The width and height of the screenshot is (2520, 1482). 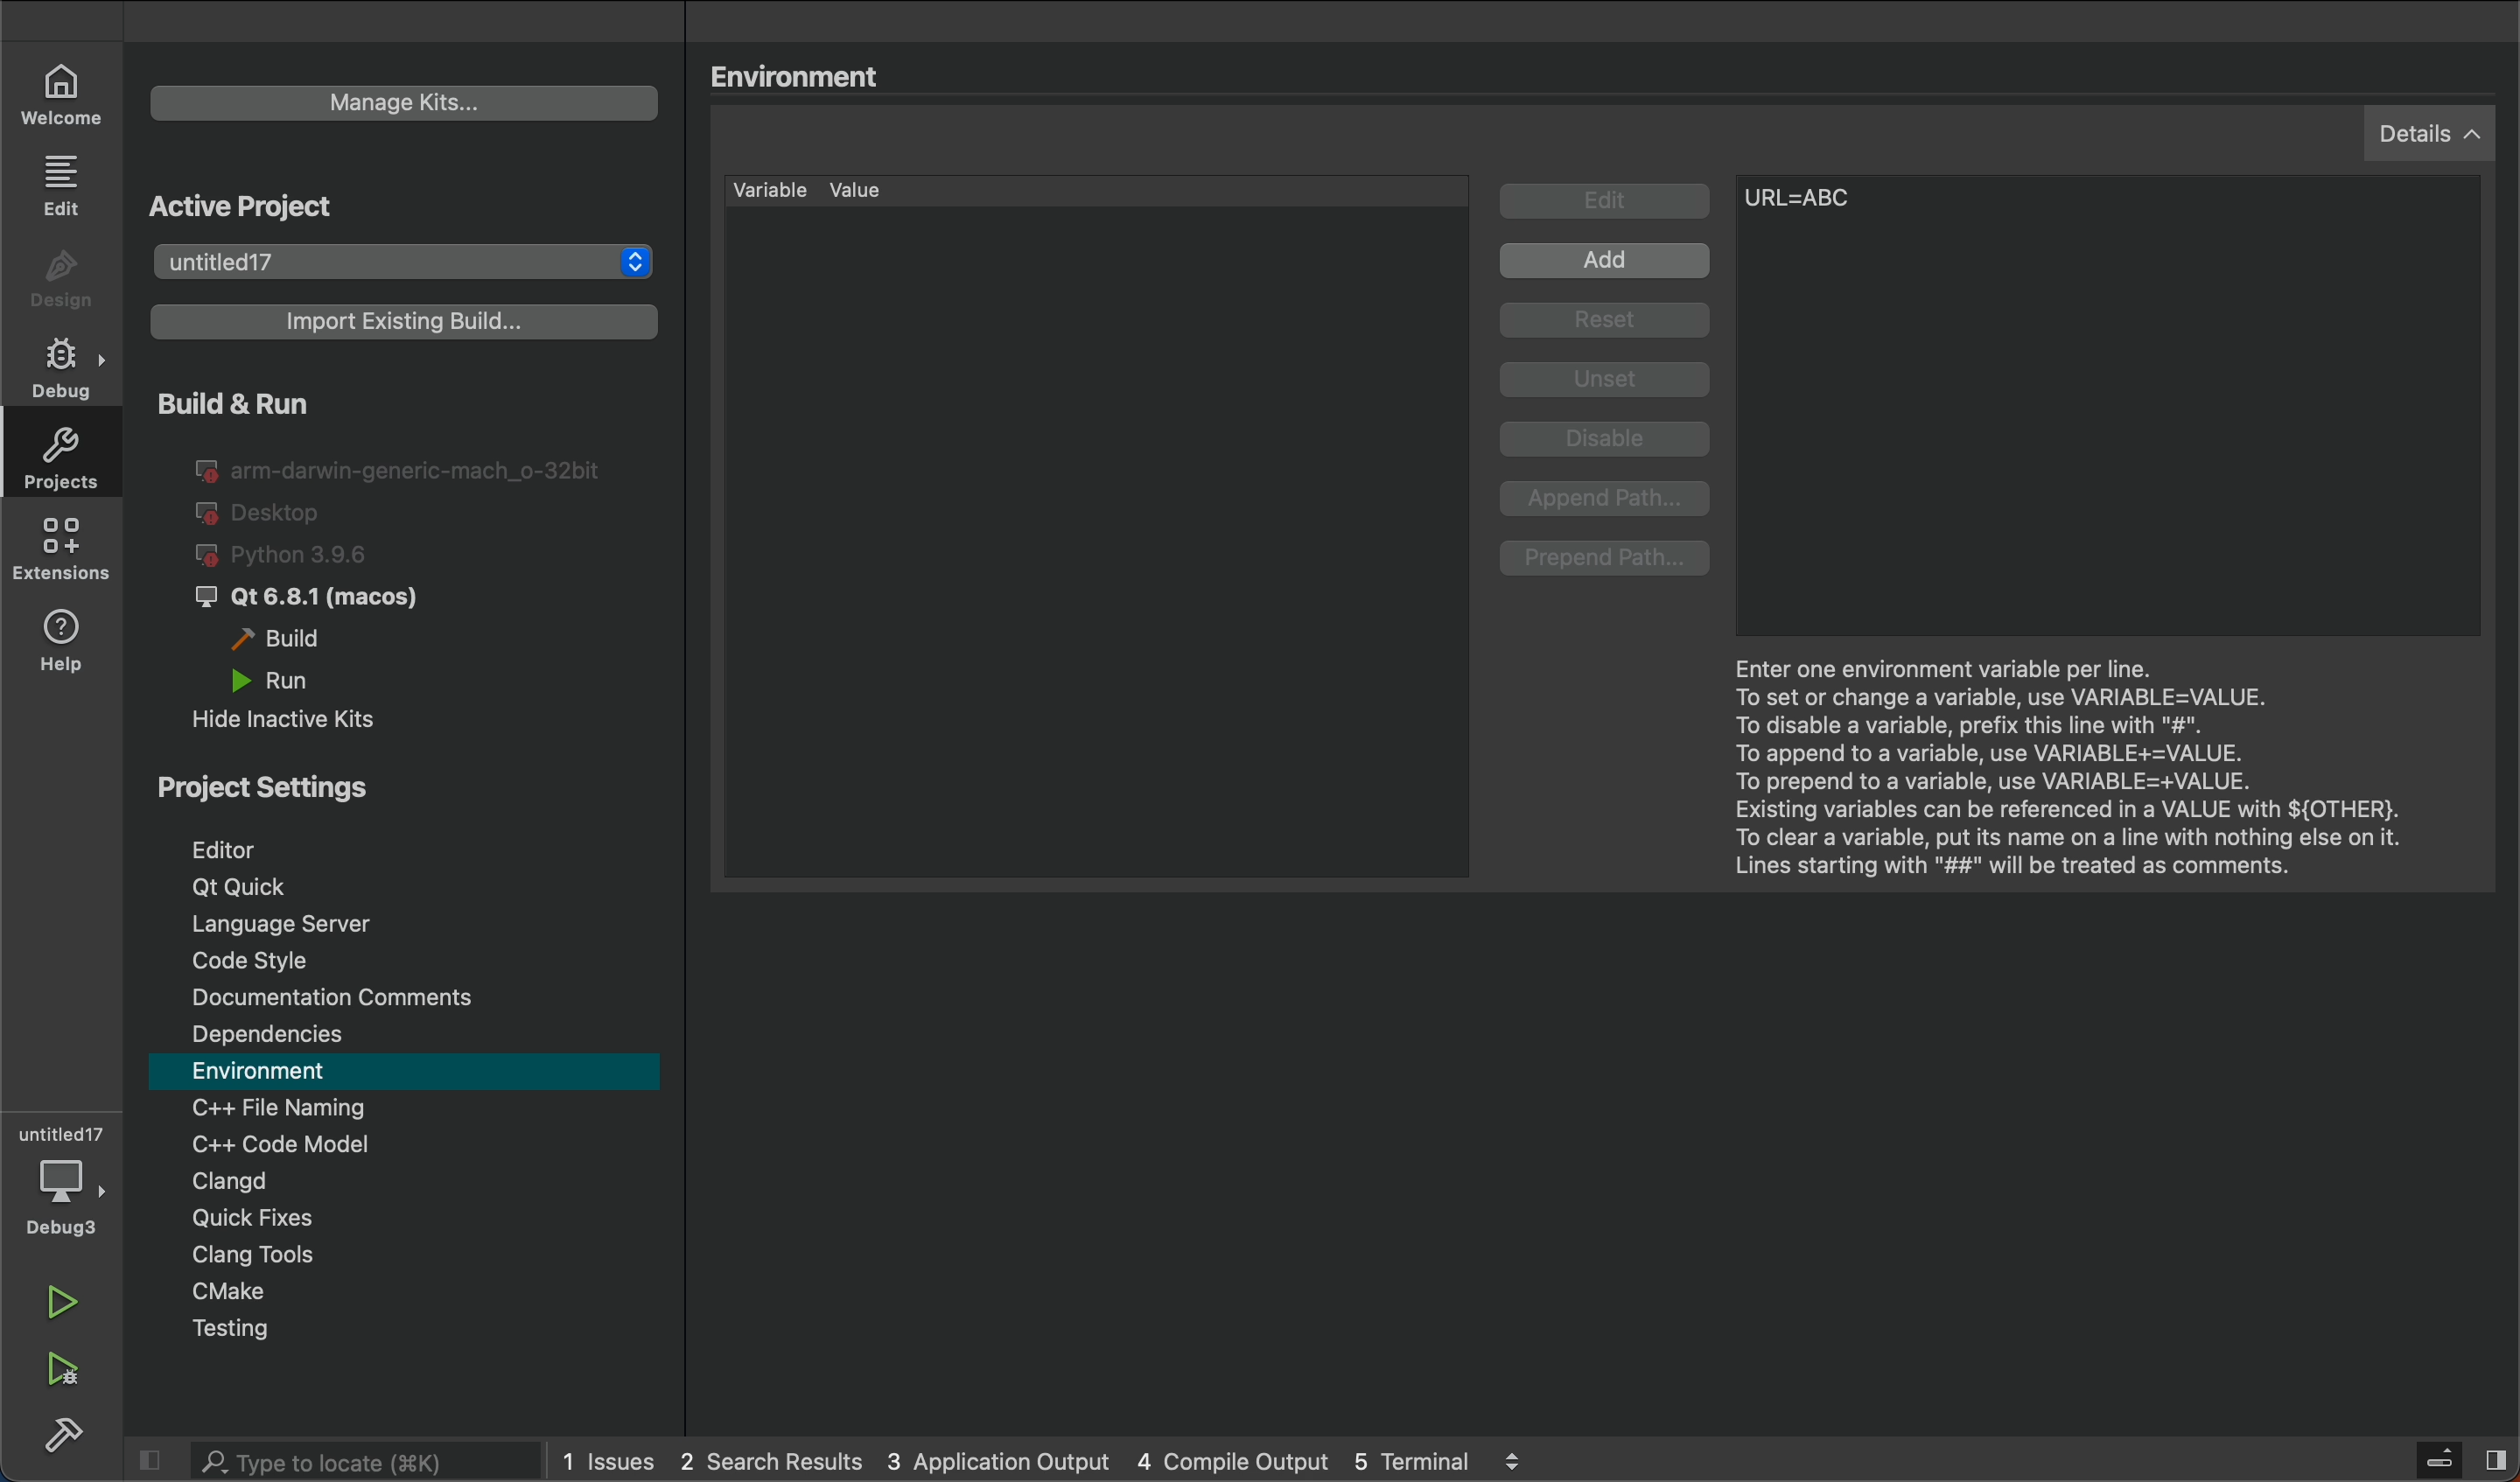 What do you see at coordinates (68, 183) in the screenshot?
I see `edit` at bounding box center [68, 183].